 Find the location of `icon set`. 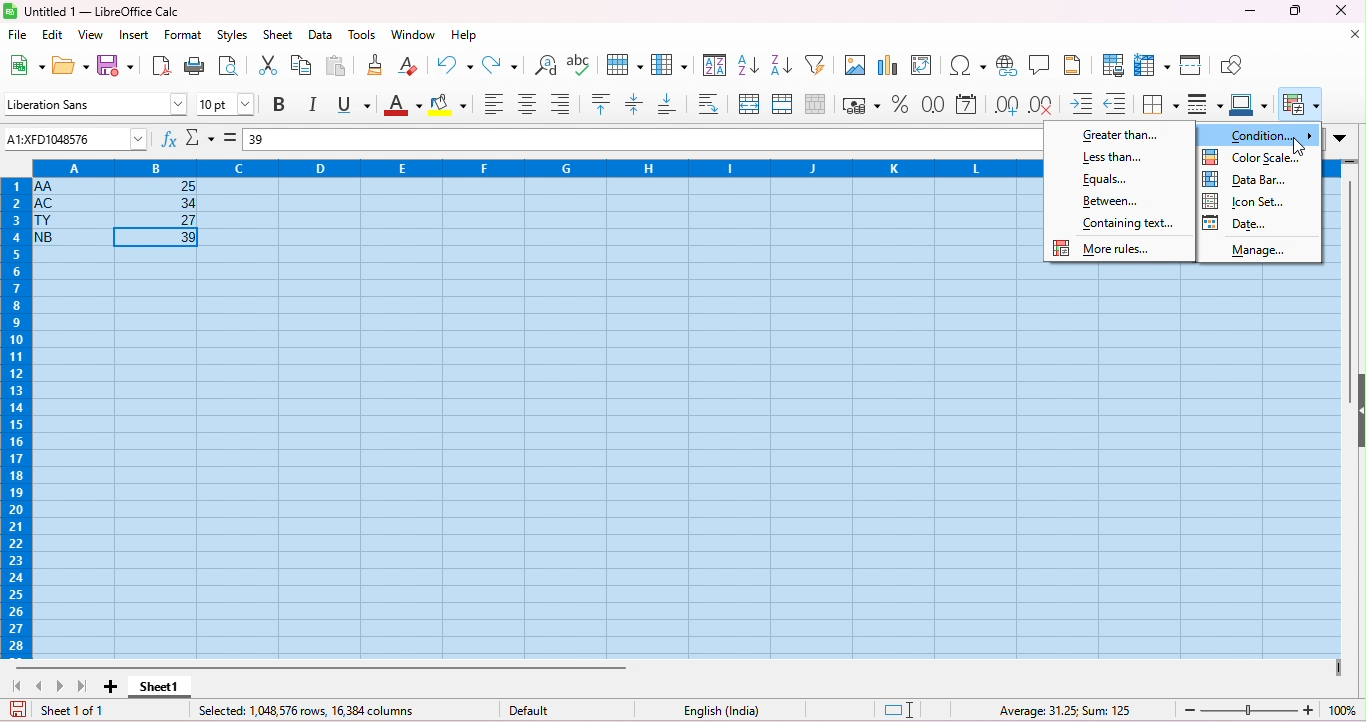

icon set is located at coordinates (1256, 201).